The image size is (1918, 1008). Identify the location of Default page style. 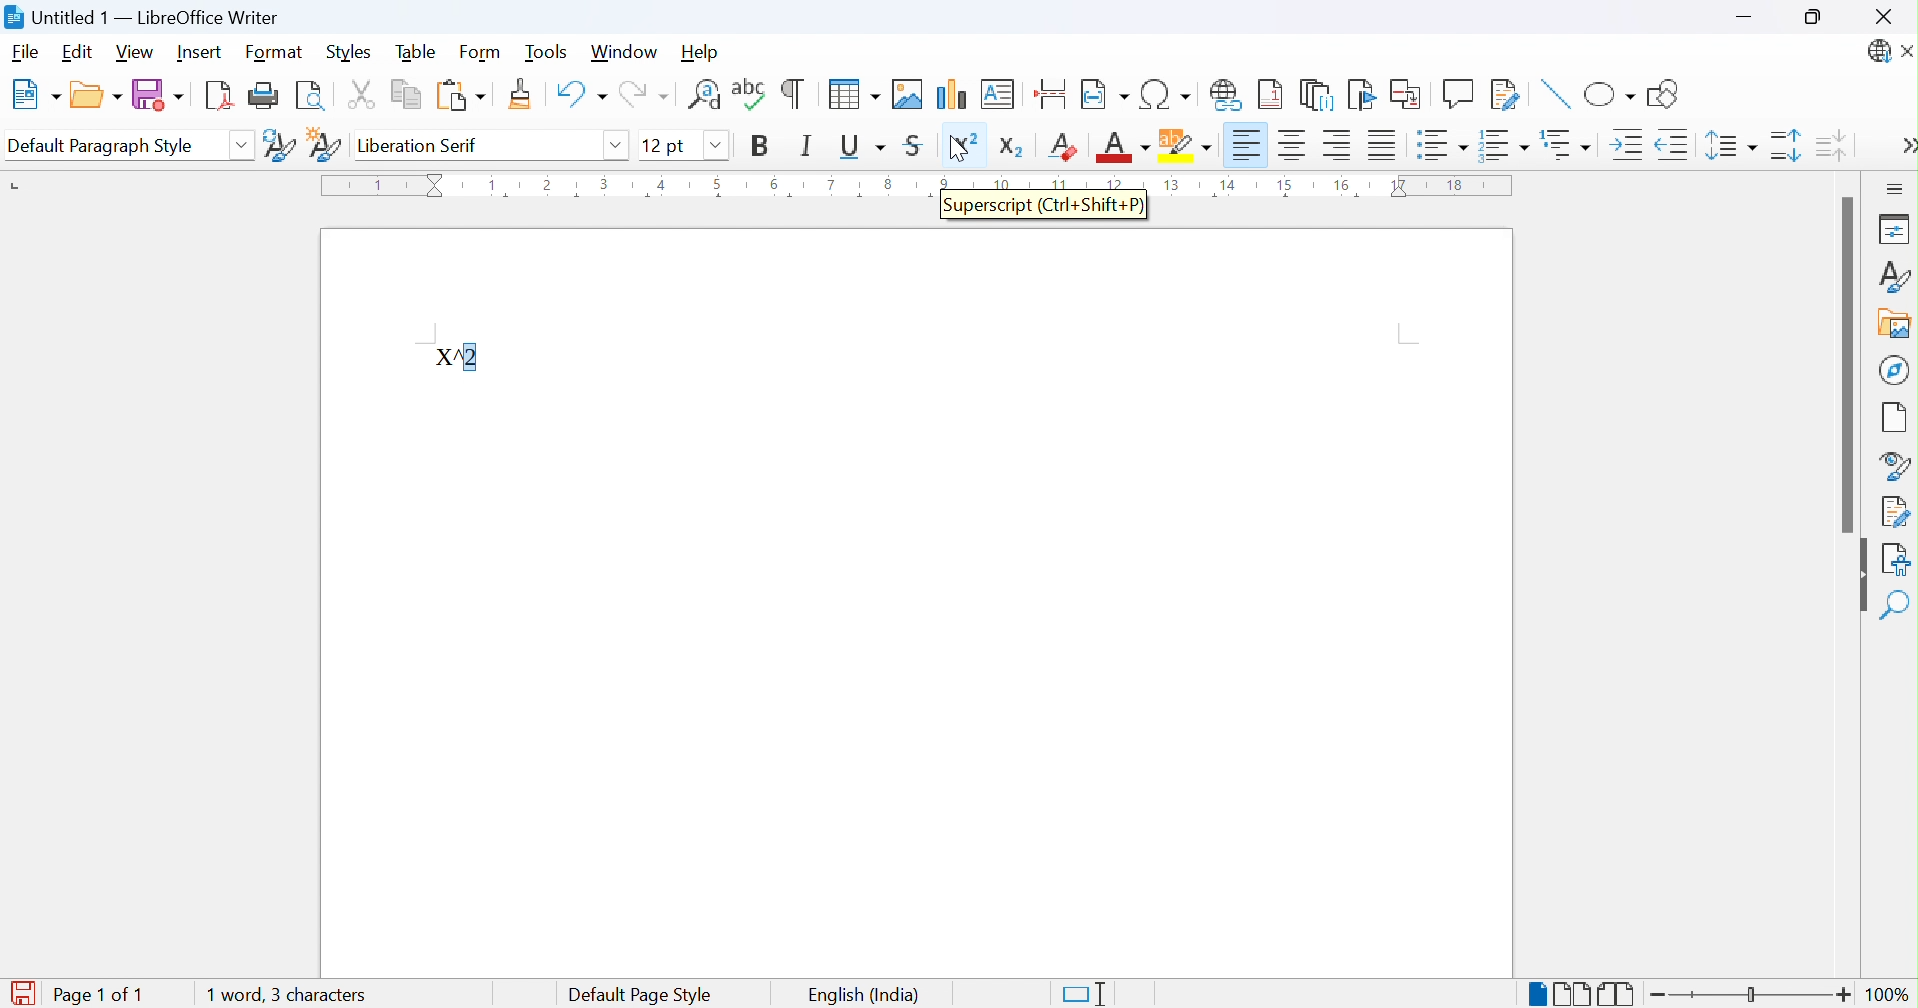
(638, 995).